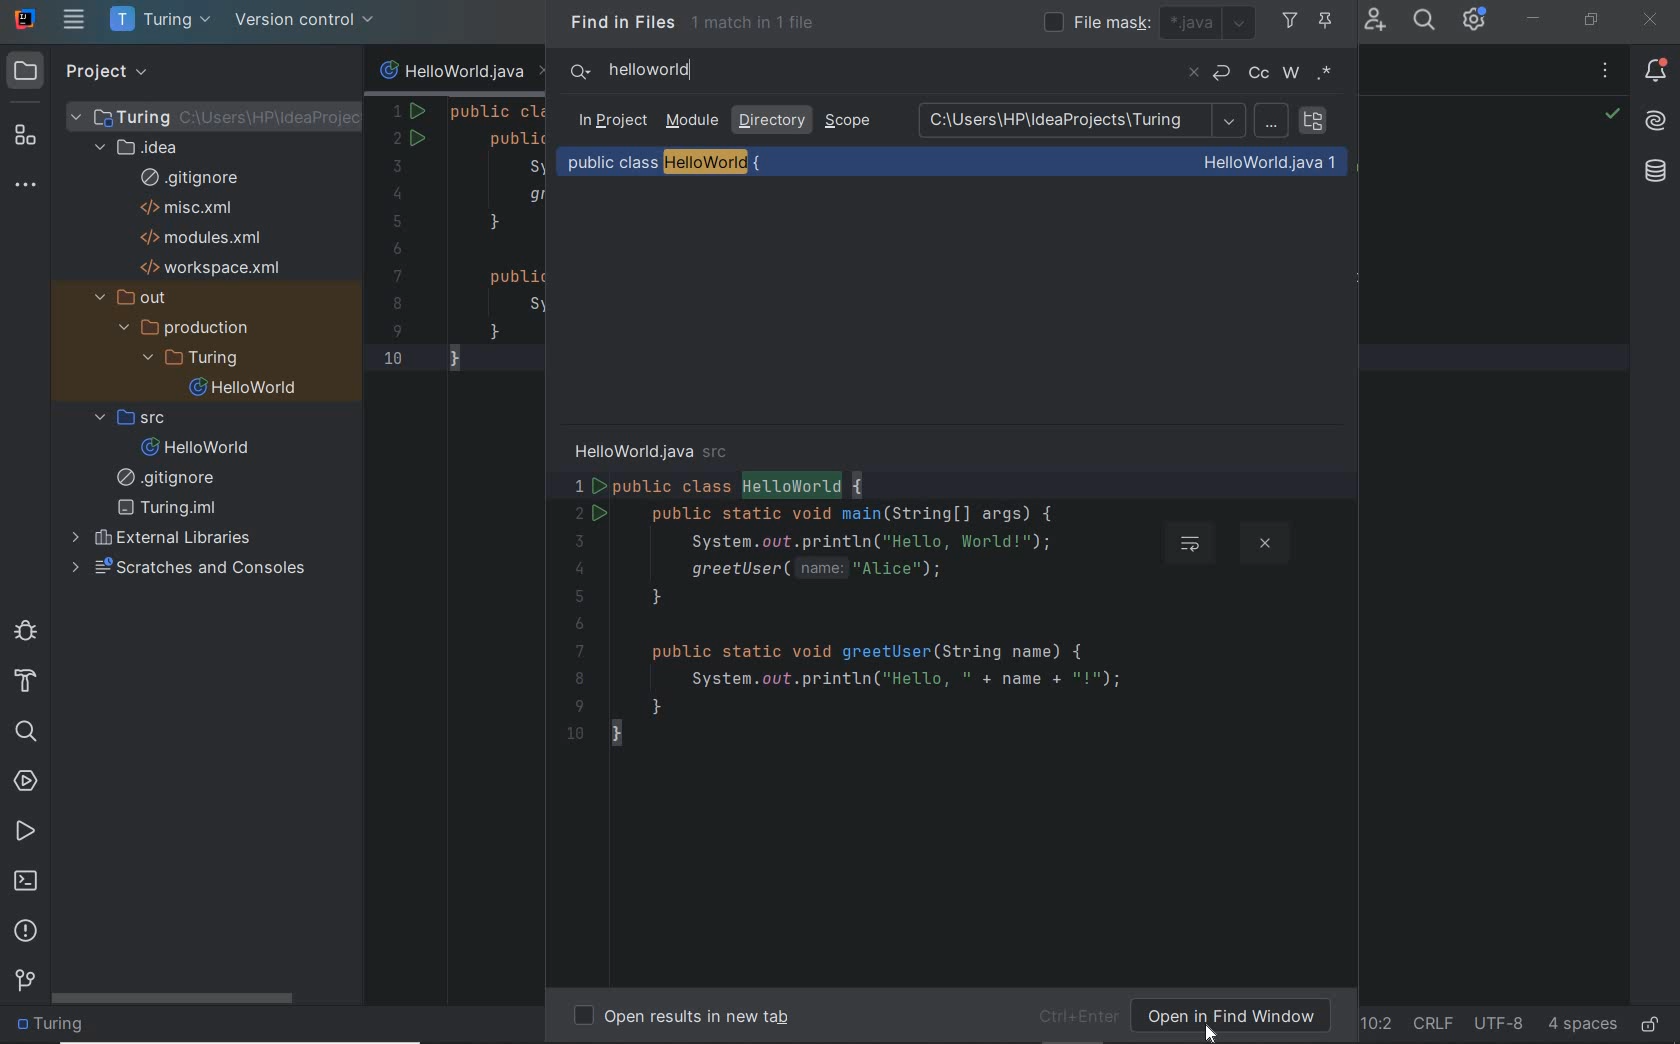  What do you see at coordinates (837, 622) in the screenshot?
I see `codes` at bounding box center [837, 622].